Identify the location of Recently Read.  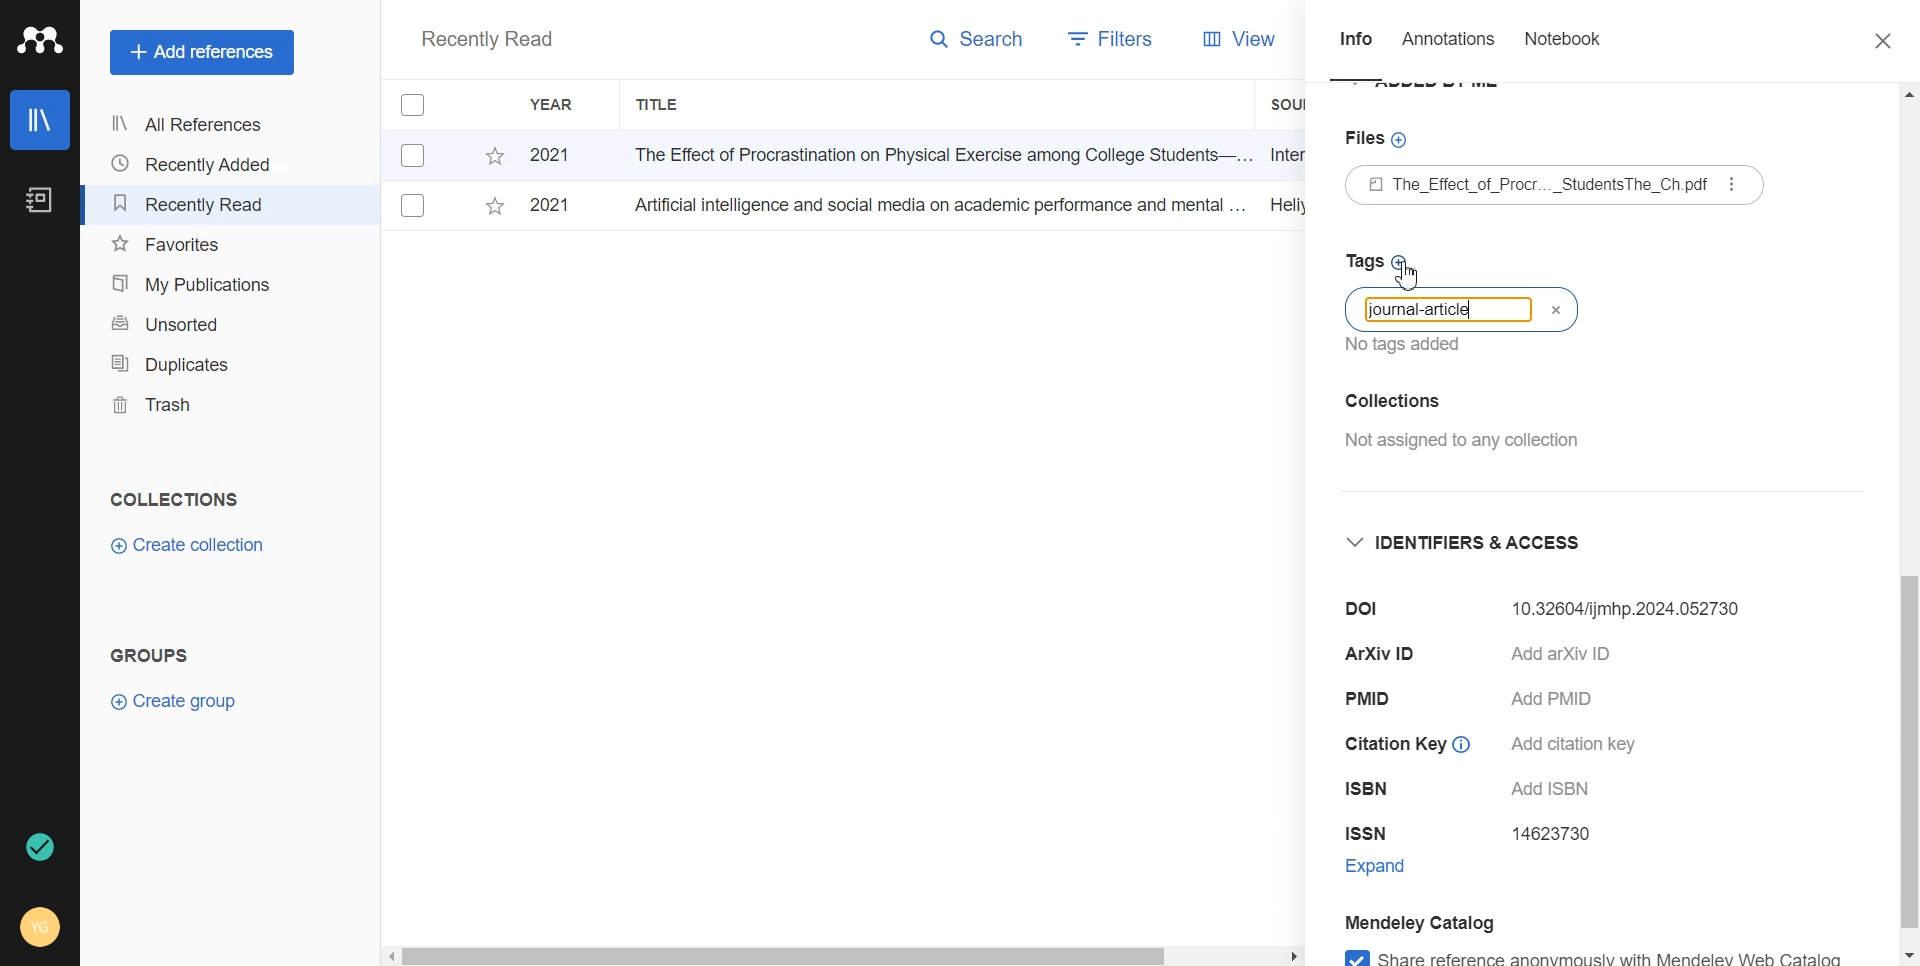
(195, 204).